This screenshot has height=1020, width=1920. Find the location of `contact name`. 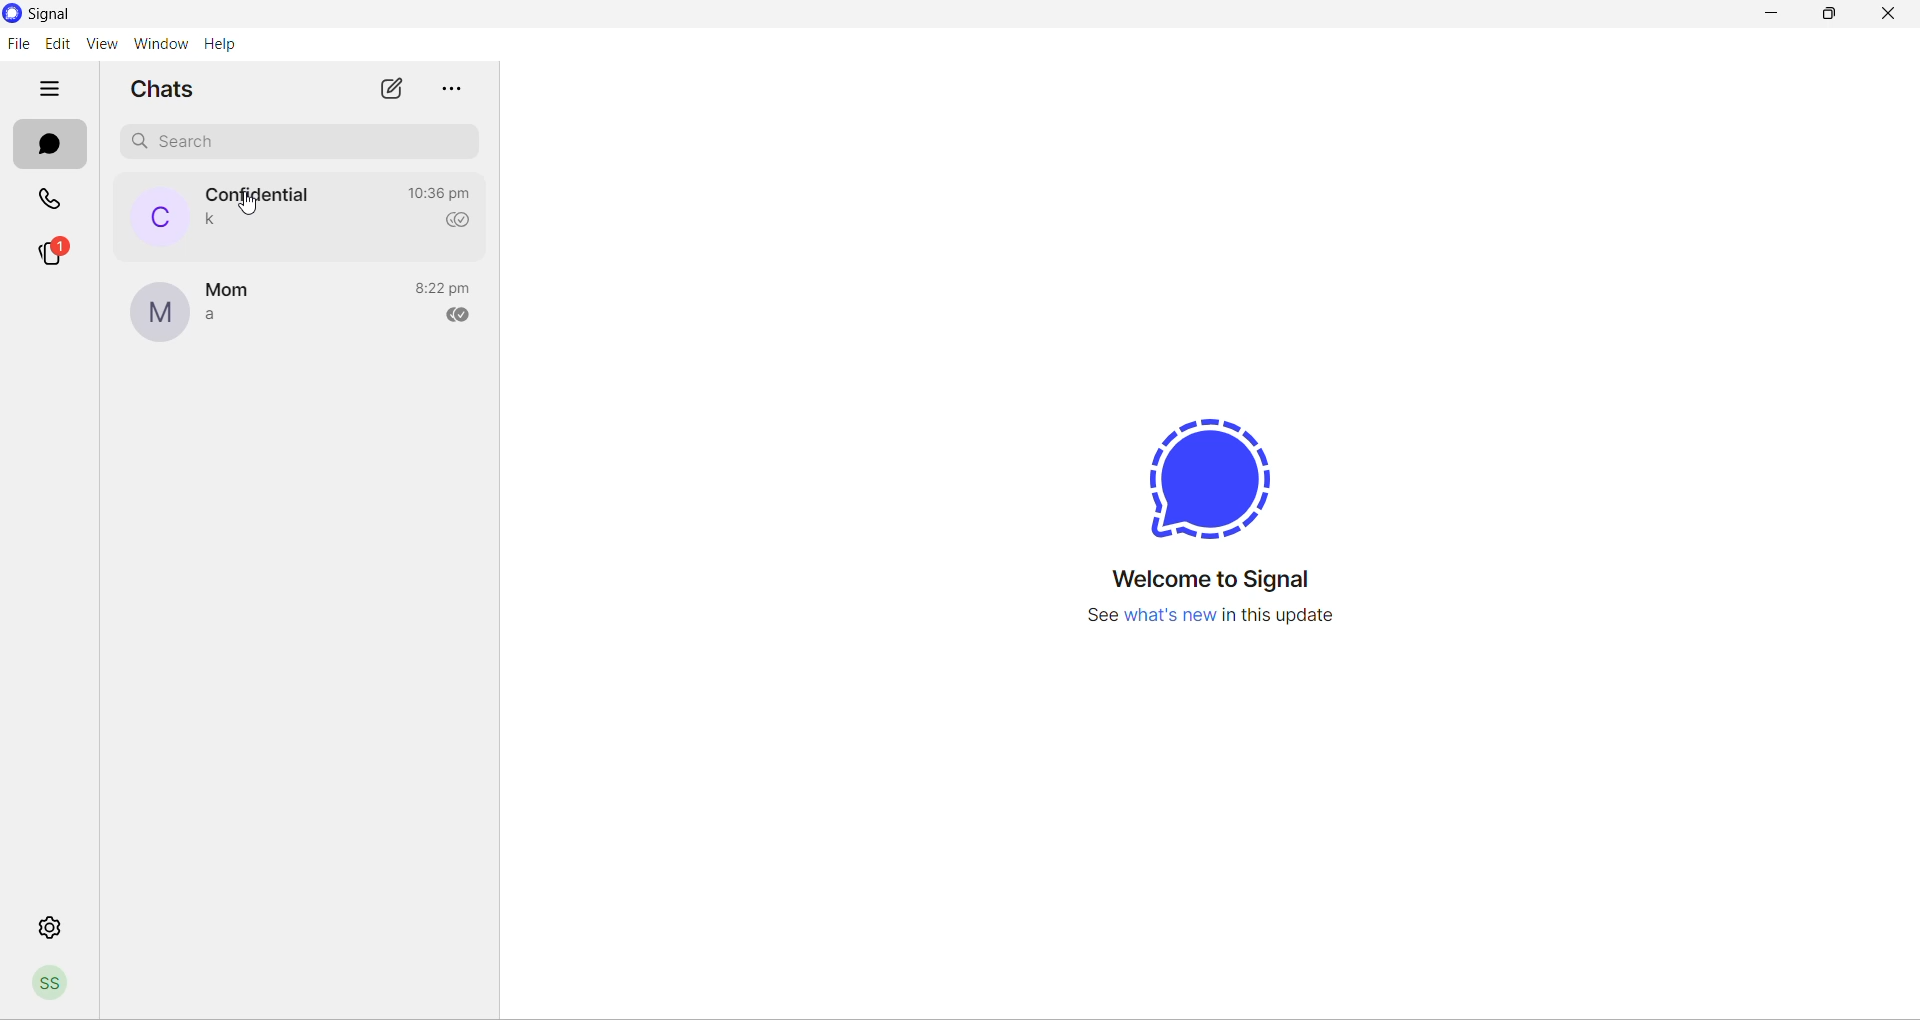

contact name is located at coordinates (261, 195).